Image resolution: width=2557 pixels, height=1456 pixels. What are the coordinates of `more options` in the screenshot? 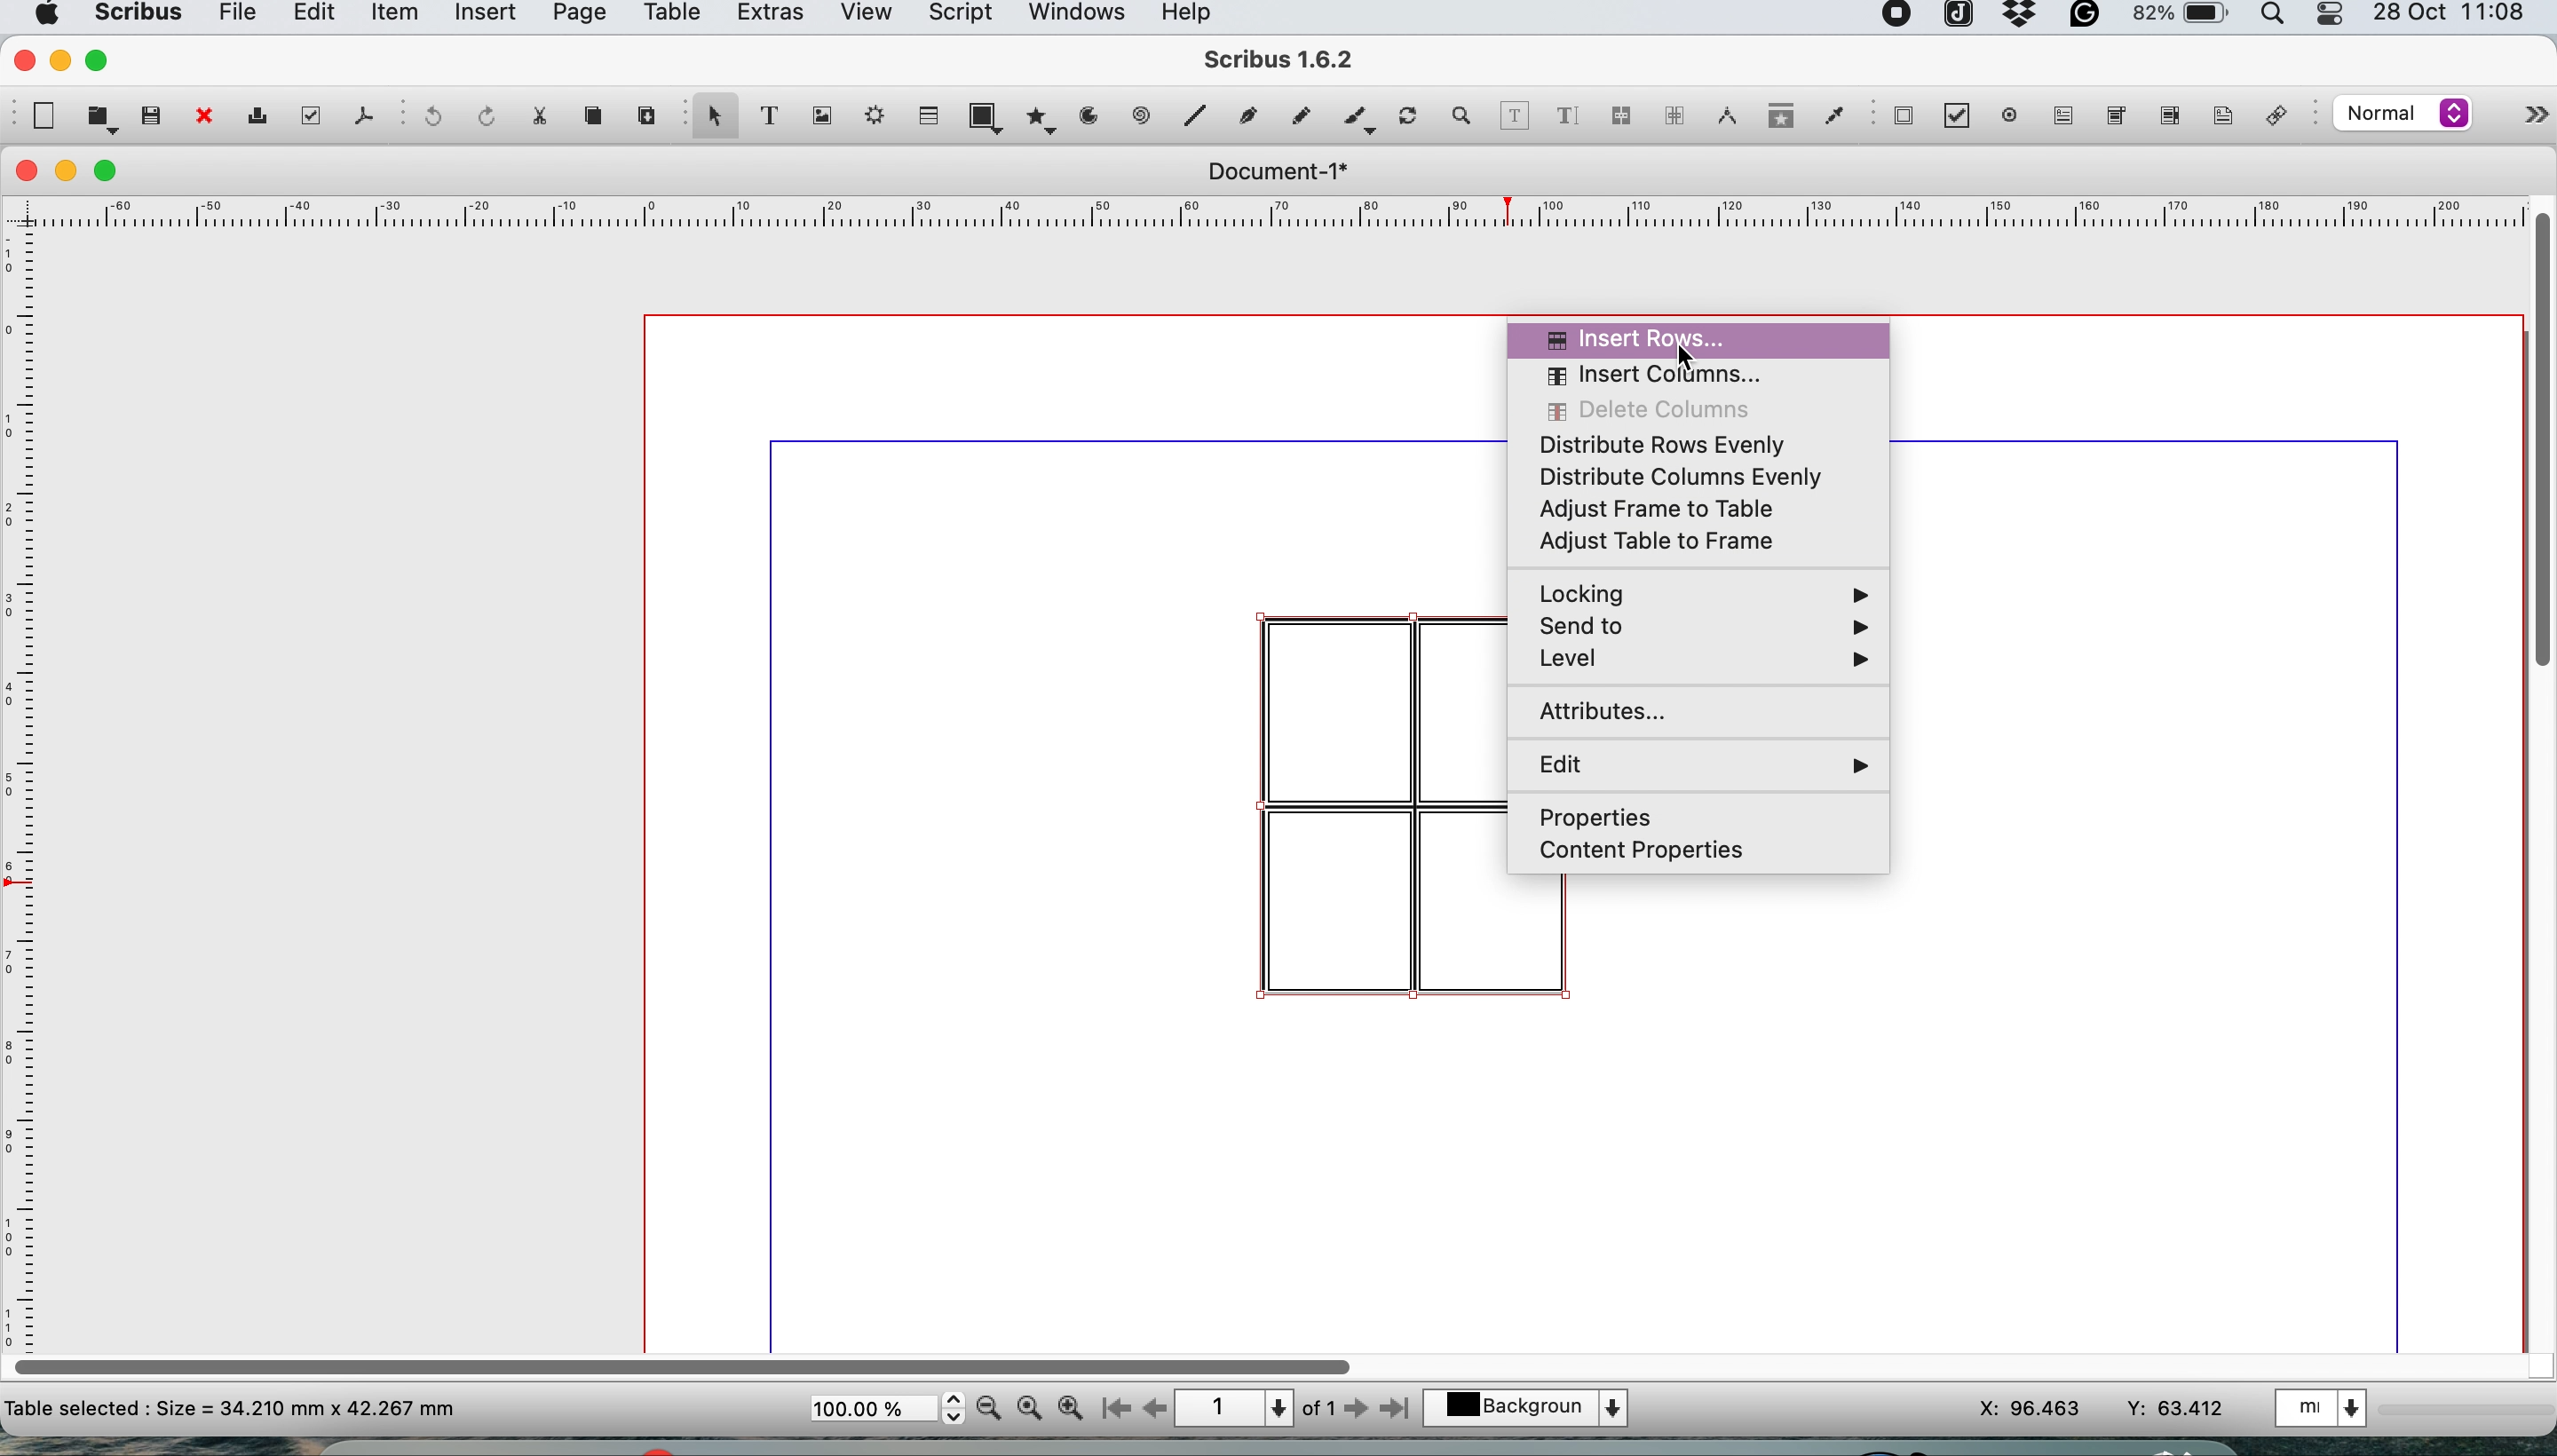 It's located at (2515, 119).